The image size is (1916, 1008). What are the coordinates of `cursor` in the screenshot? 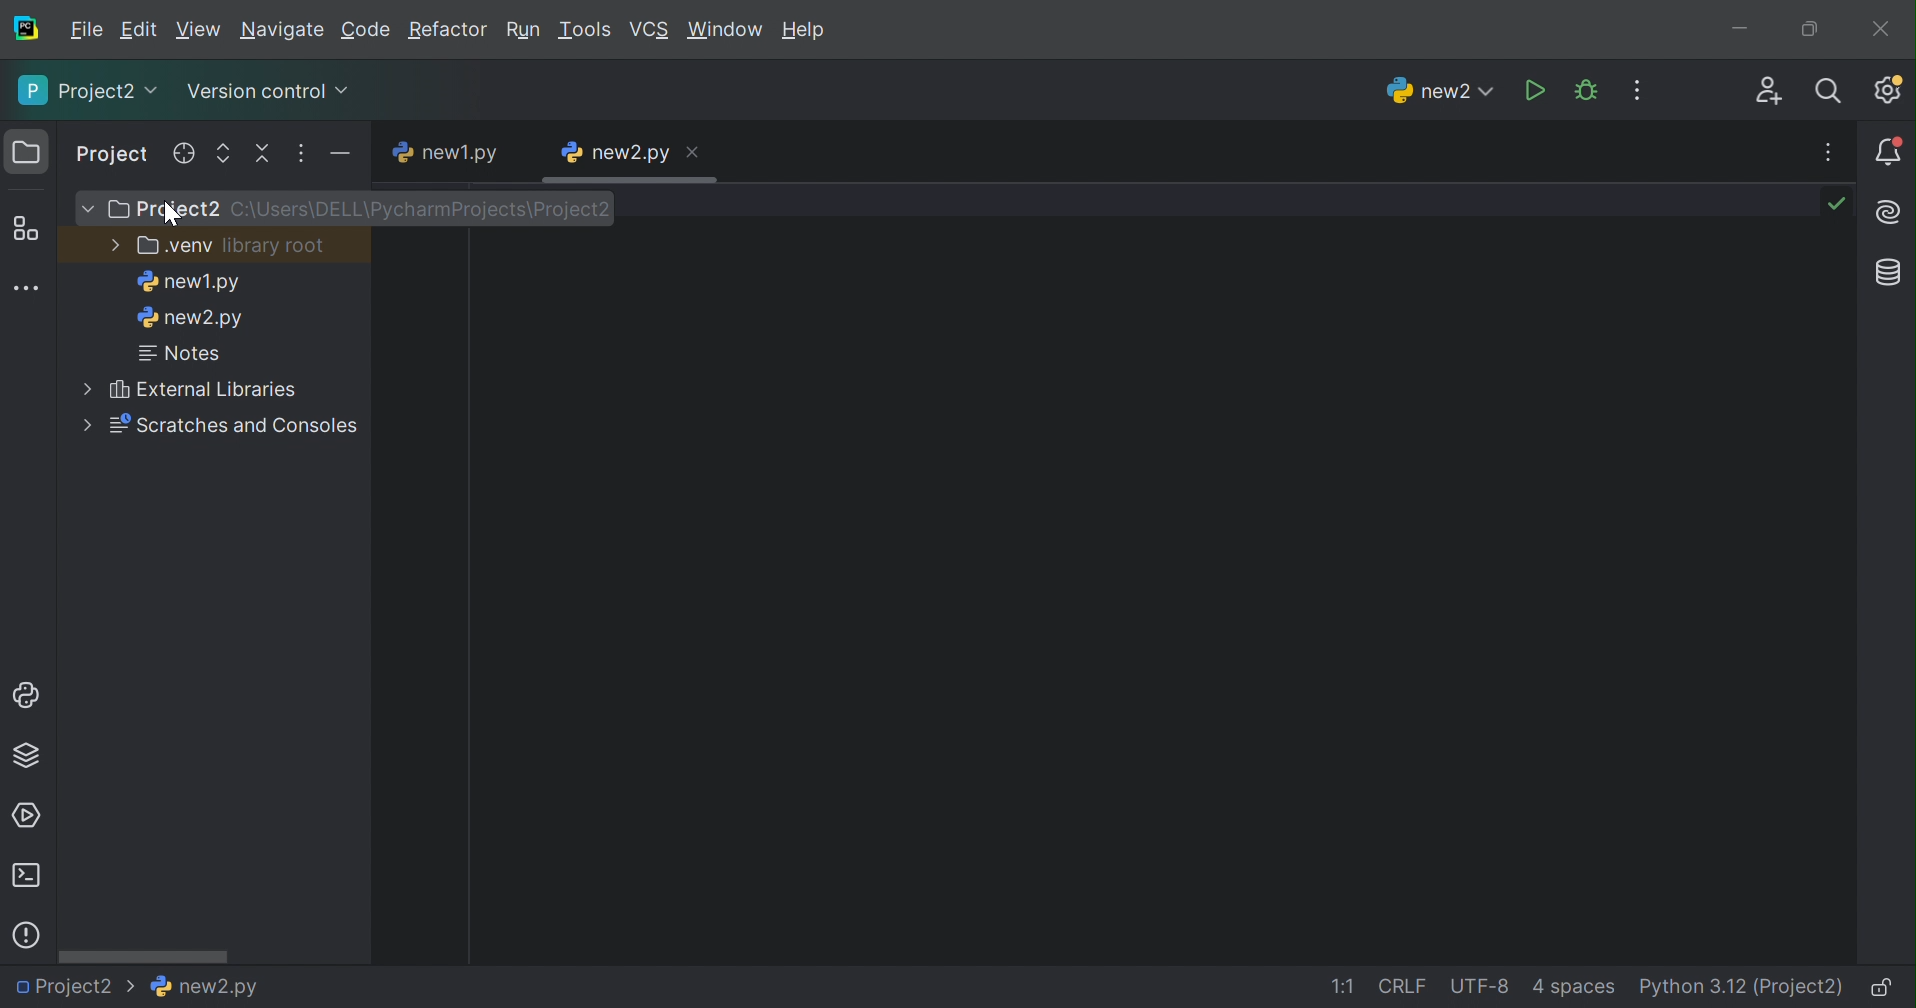 It's located at (166, 214).